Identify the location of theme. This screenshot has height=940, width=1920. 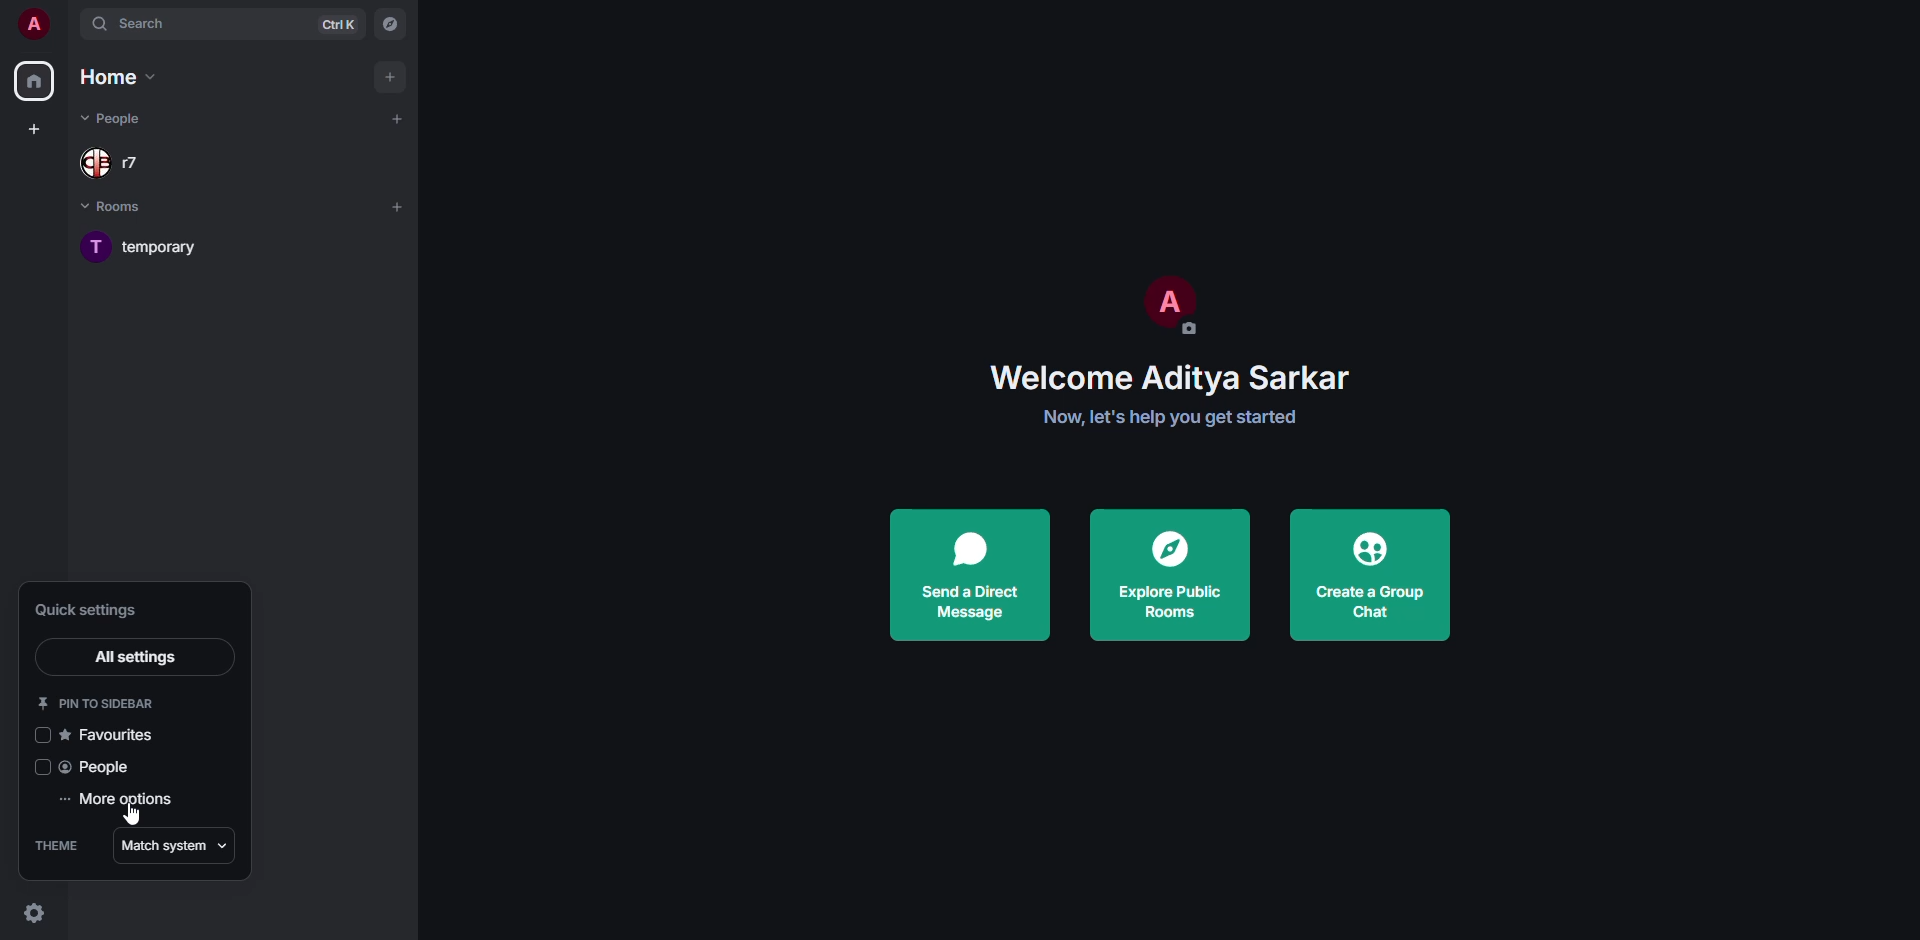
(55, 845).